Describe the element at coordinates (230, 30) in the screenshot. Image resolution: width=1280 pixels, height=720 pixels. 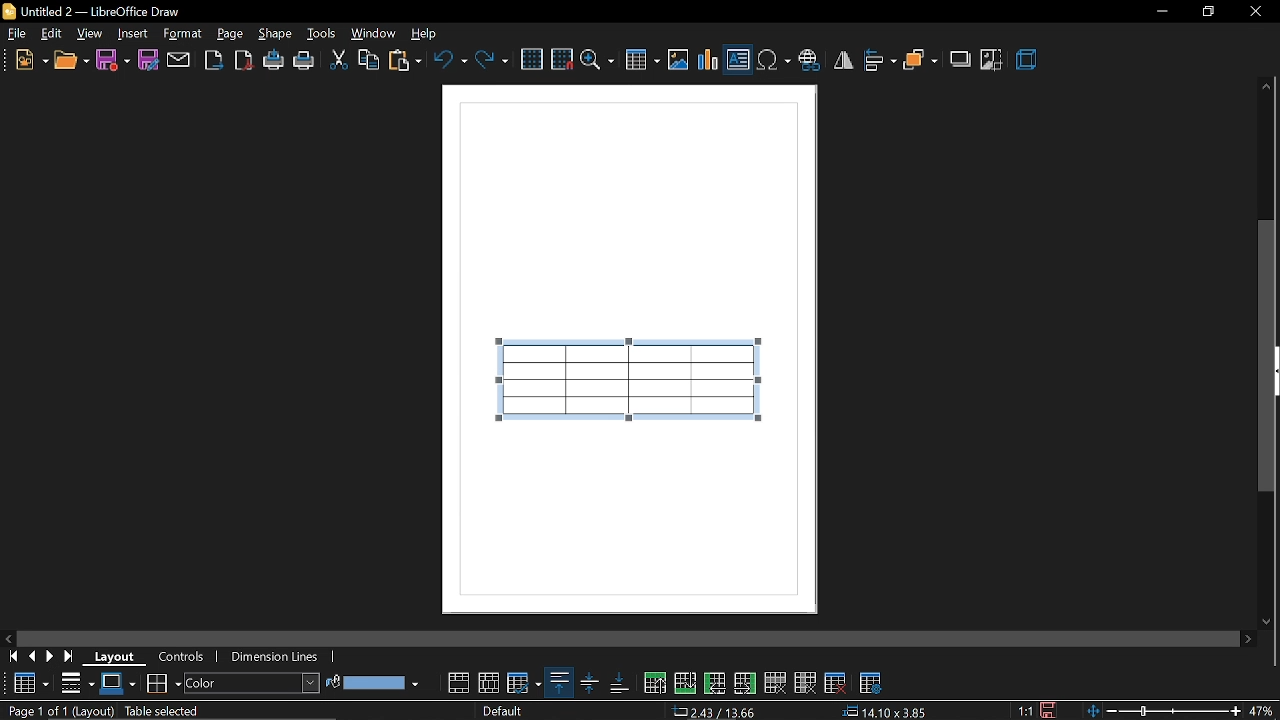
I see `page` at that location.